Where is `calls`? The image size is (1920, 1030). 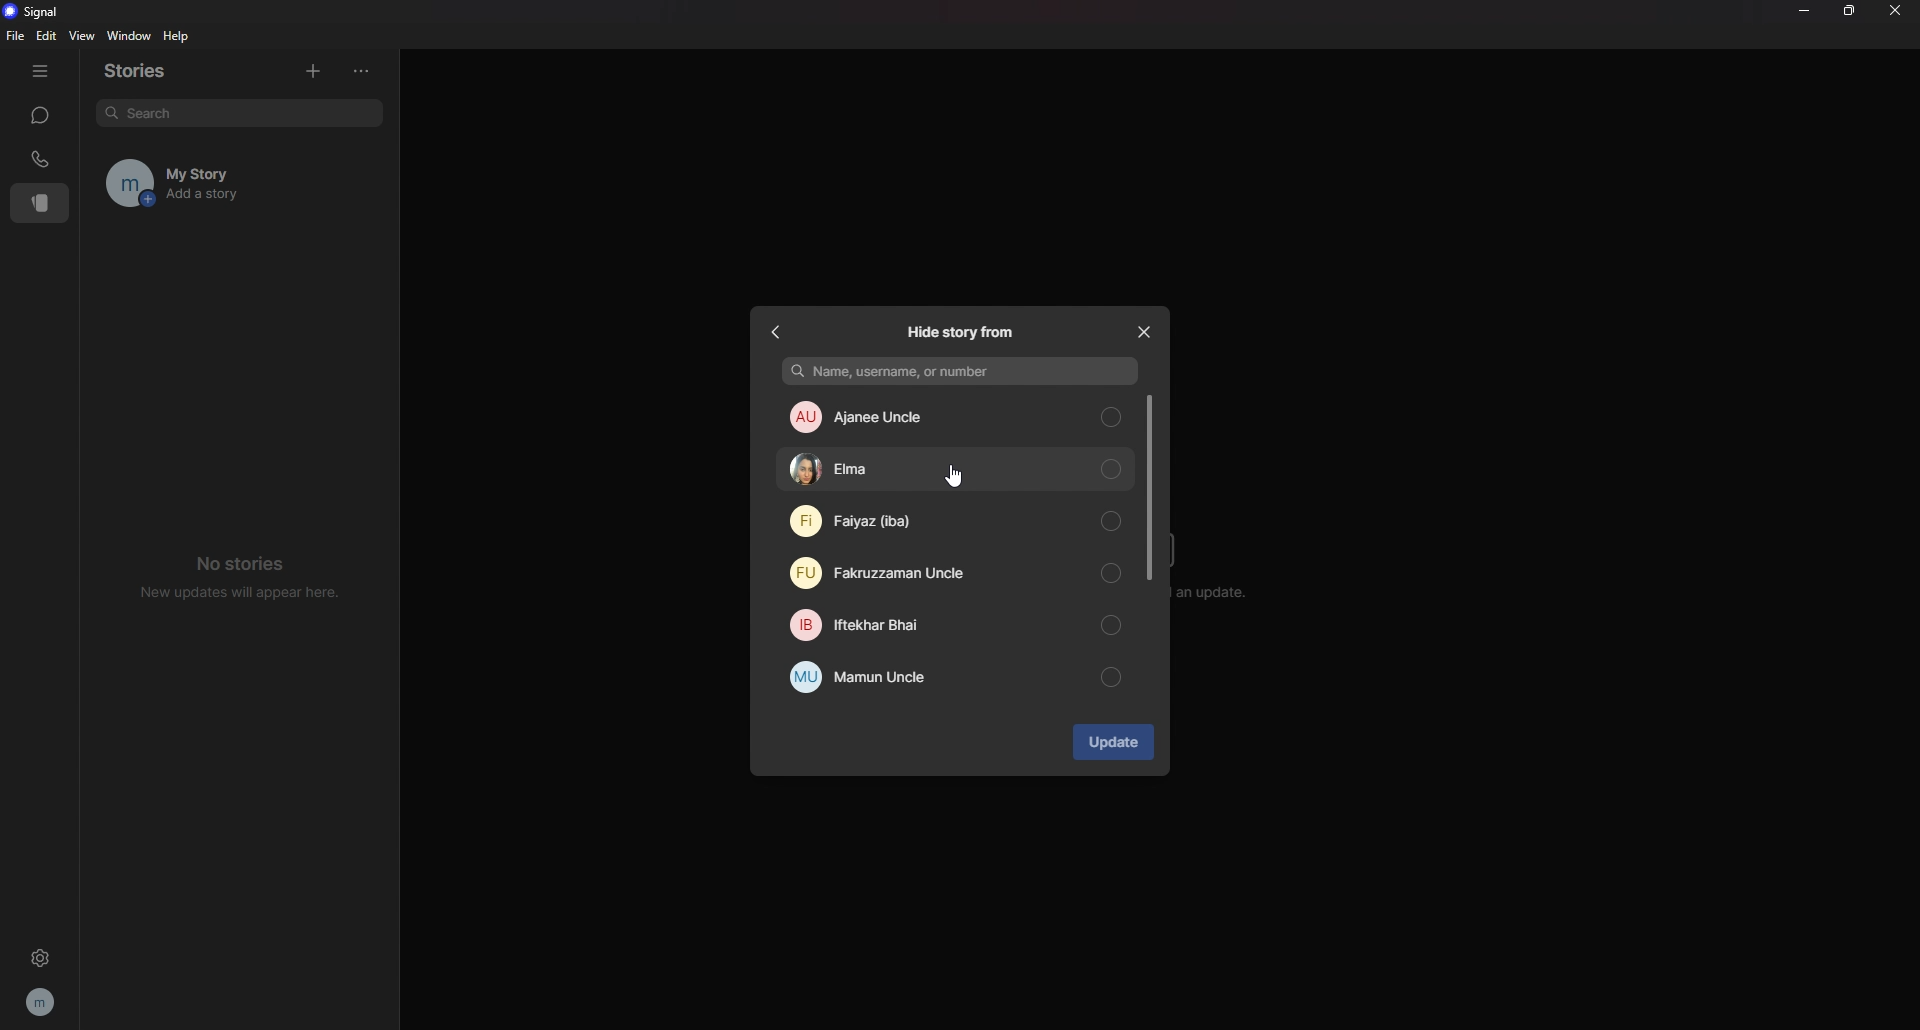 calls is located at coordinates (41, 159).